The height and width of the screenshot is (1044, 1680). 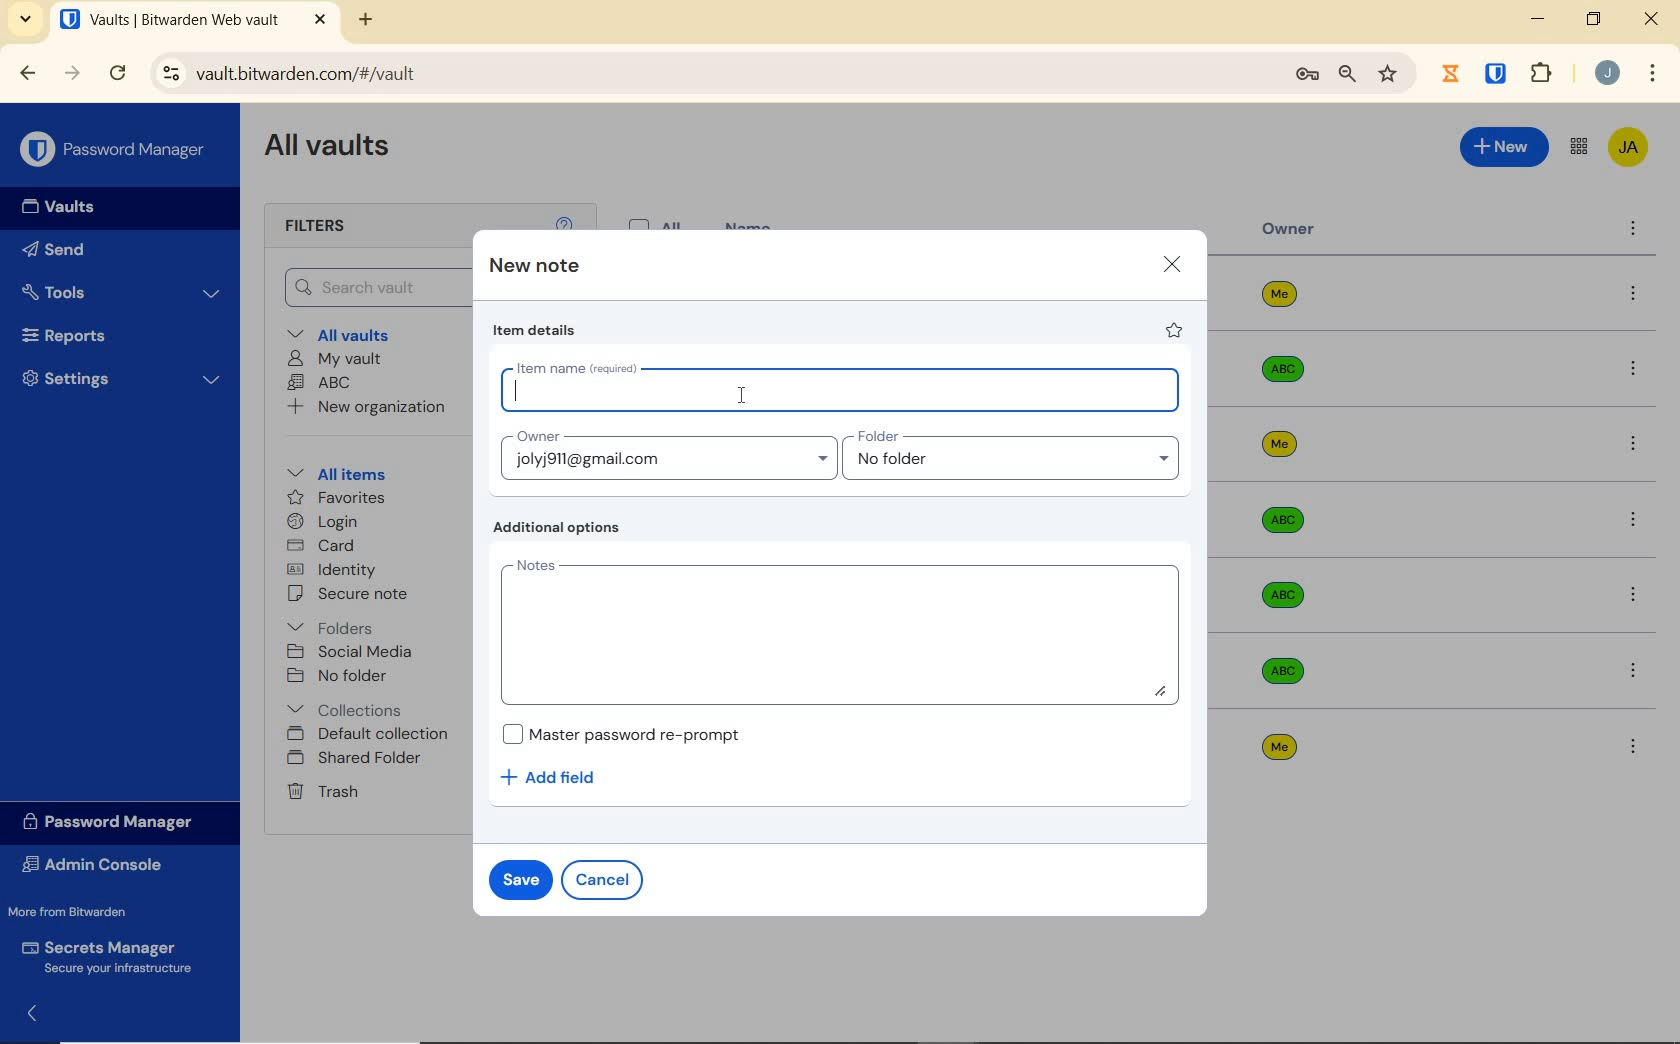 What do you see at coordinates (1289, 231) in the screenshot?
I see `owner` at bounding box center [1289, 231].